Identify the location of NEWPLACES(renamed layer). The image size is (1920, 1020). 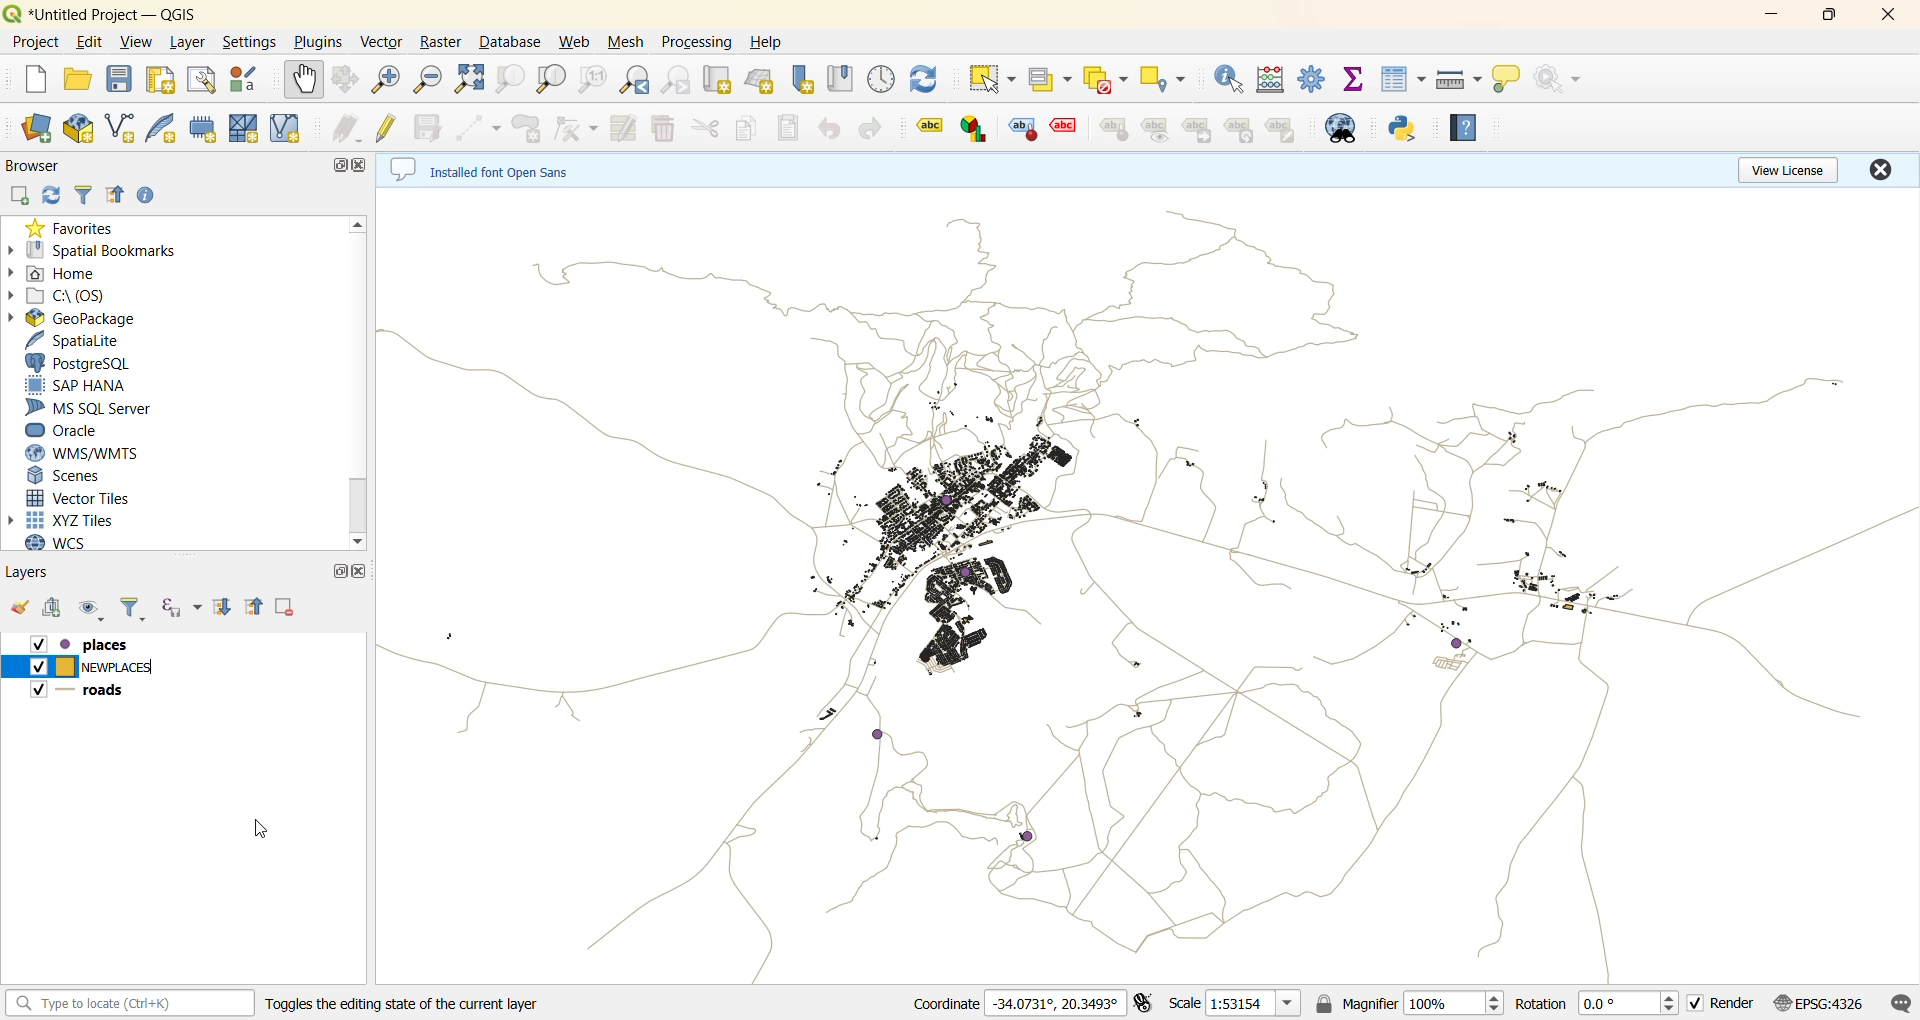
(89, 667).